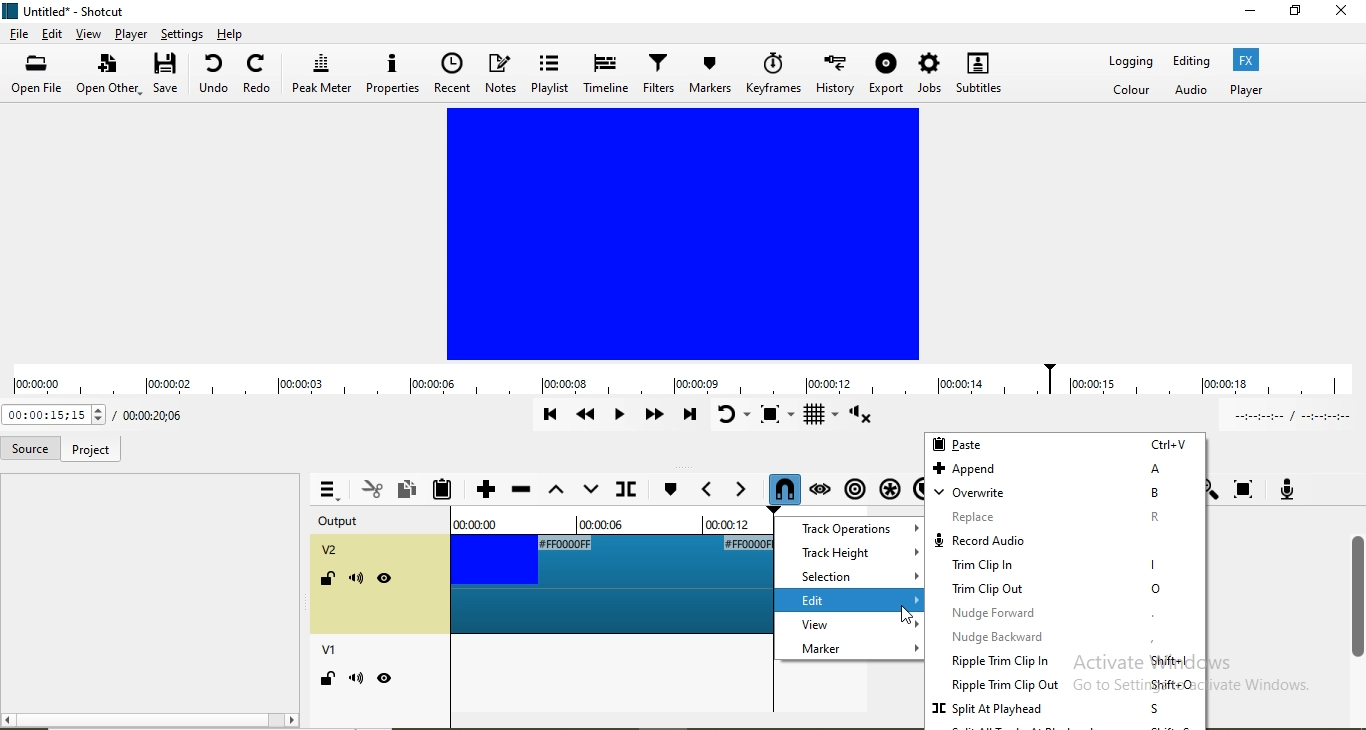  I want to click on trim clip out, so click(1067, 590).